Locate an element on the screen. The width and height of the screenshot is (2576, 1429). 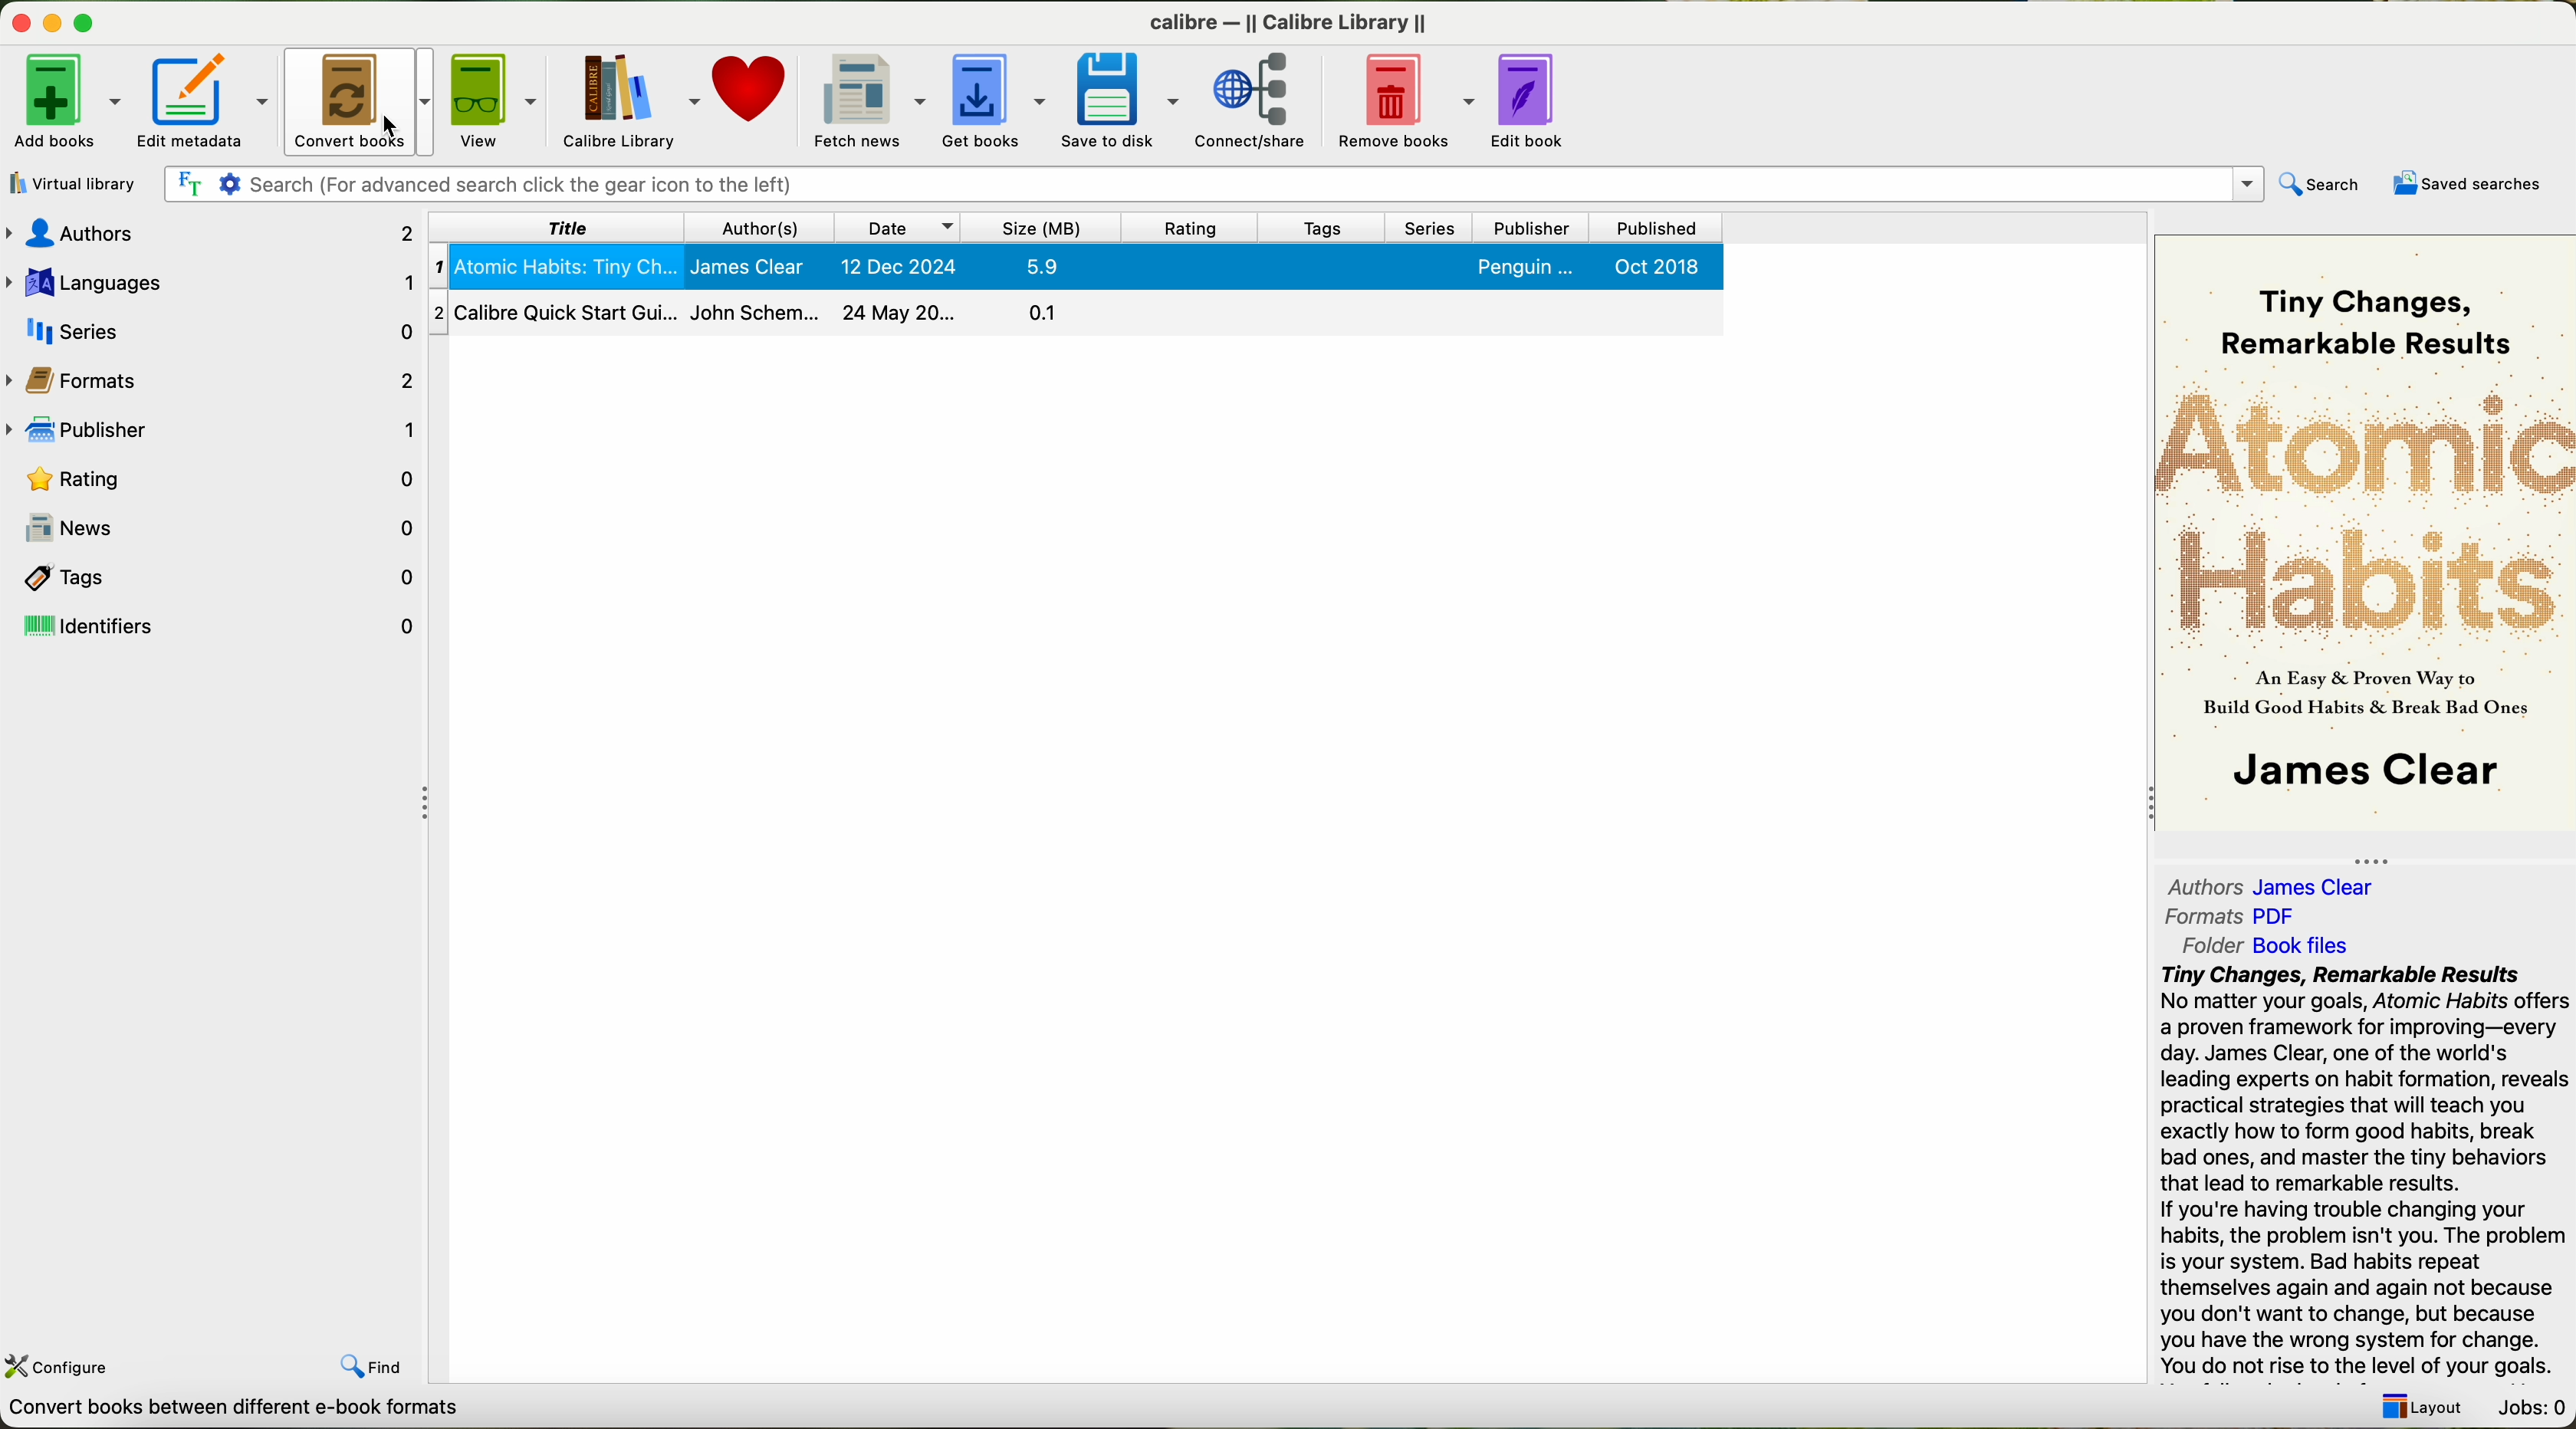
series is located at coordinates (1430, 228).